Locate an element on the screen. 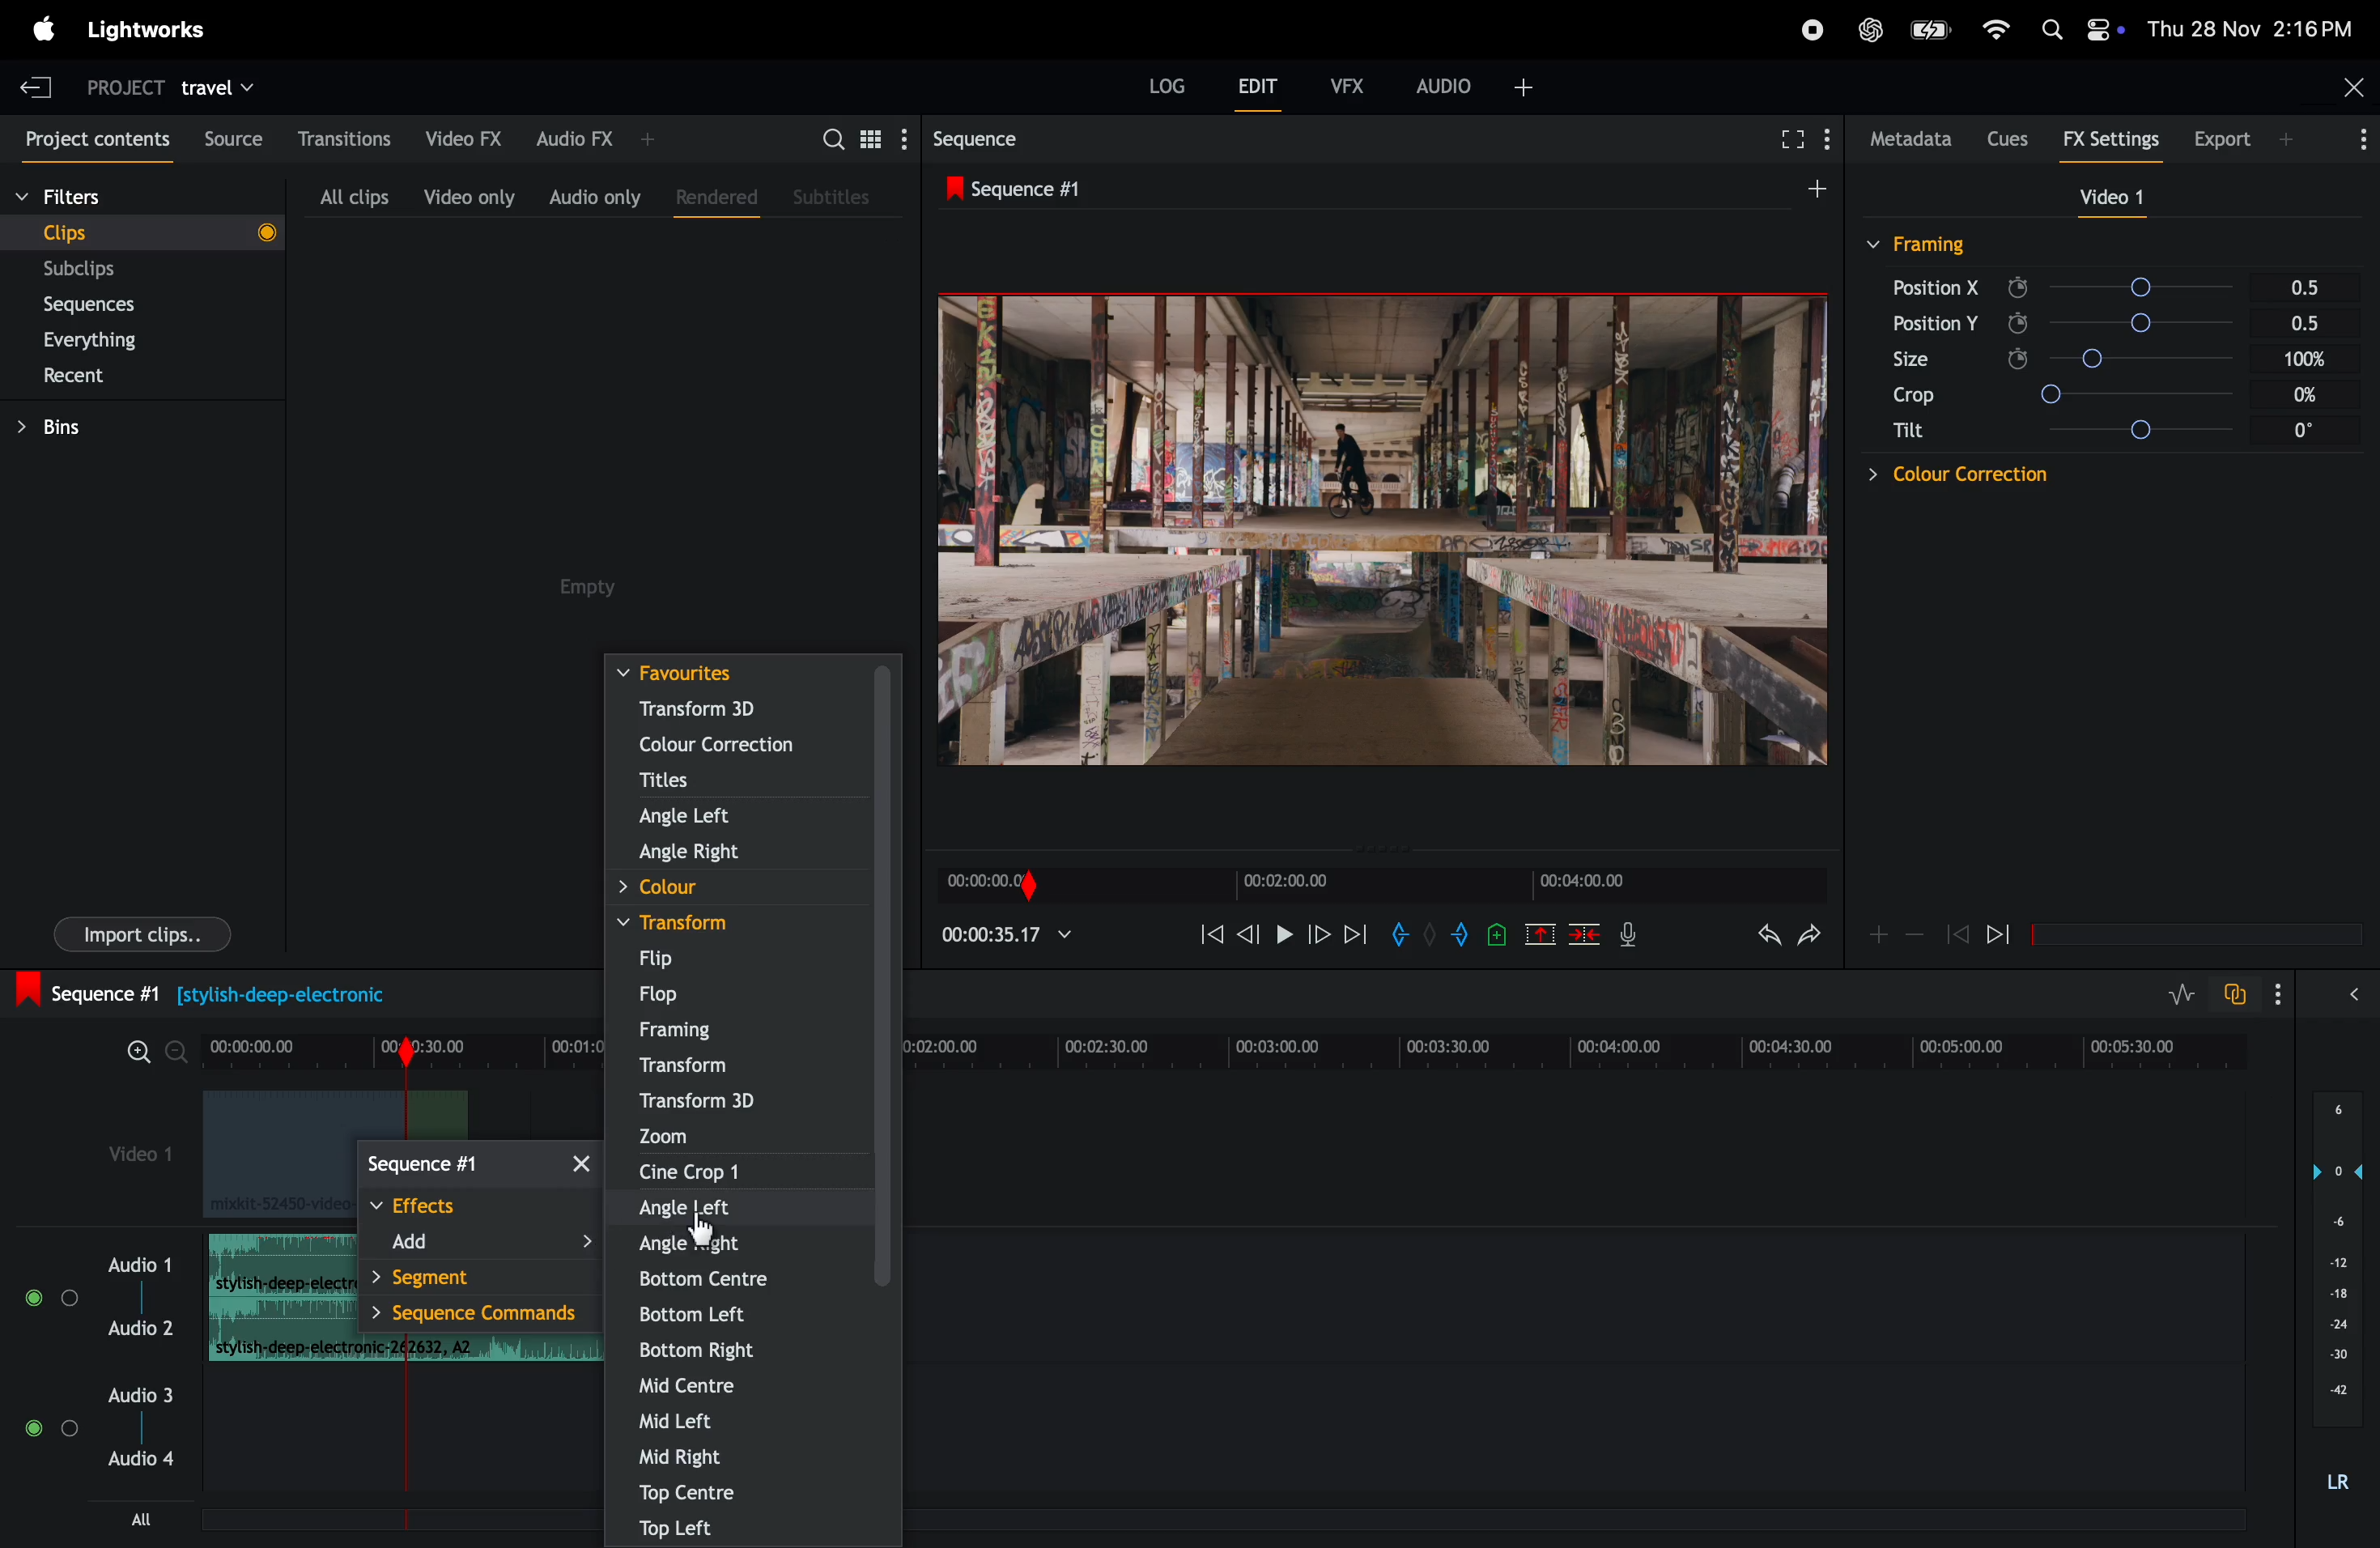 This screenshot has width=2380, height=1548. chatgpt is located at coordinates (1873, 28).